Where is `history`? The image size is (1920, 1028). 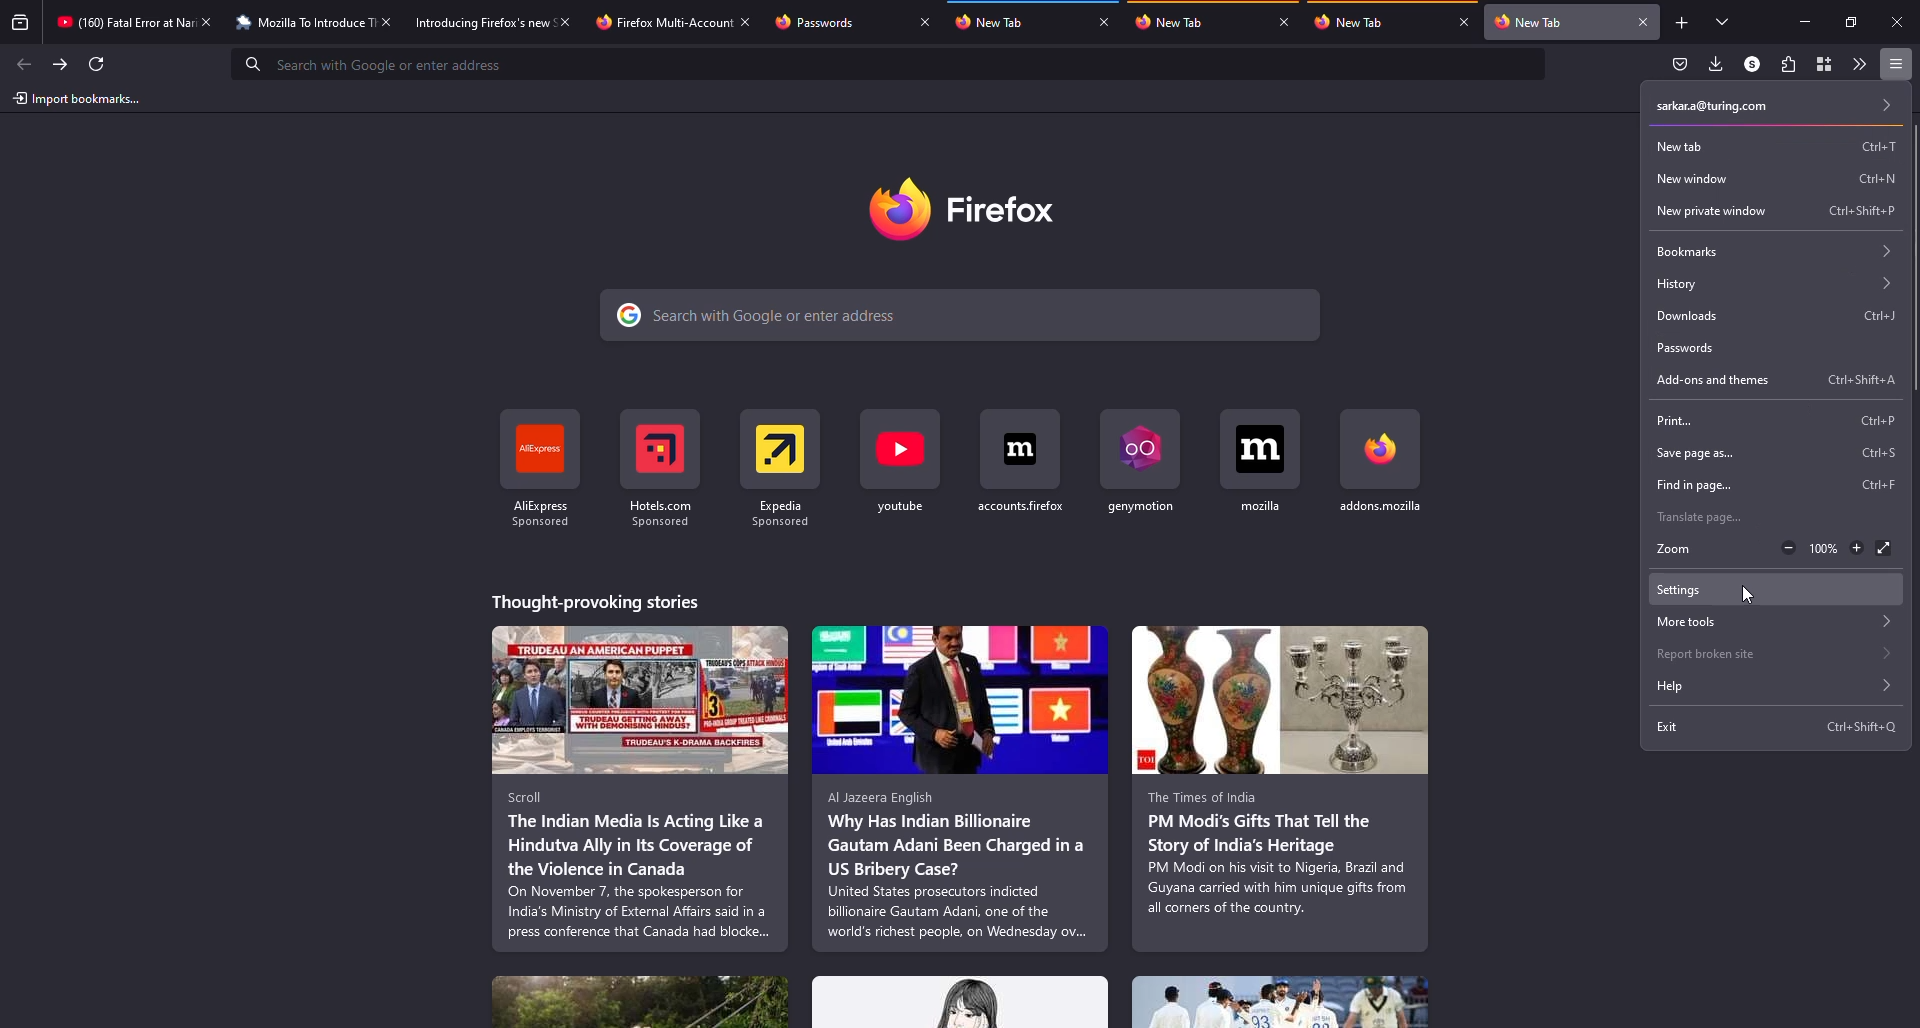 history is located at coordinates (1773, 281).